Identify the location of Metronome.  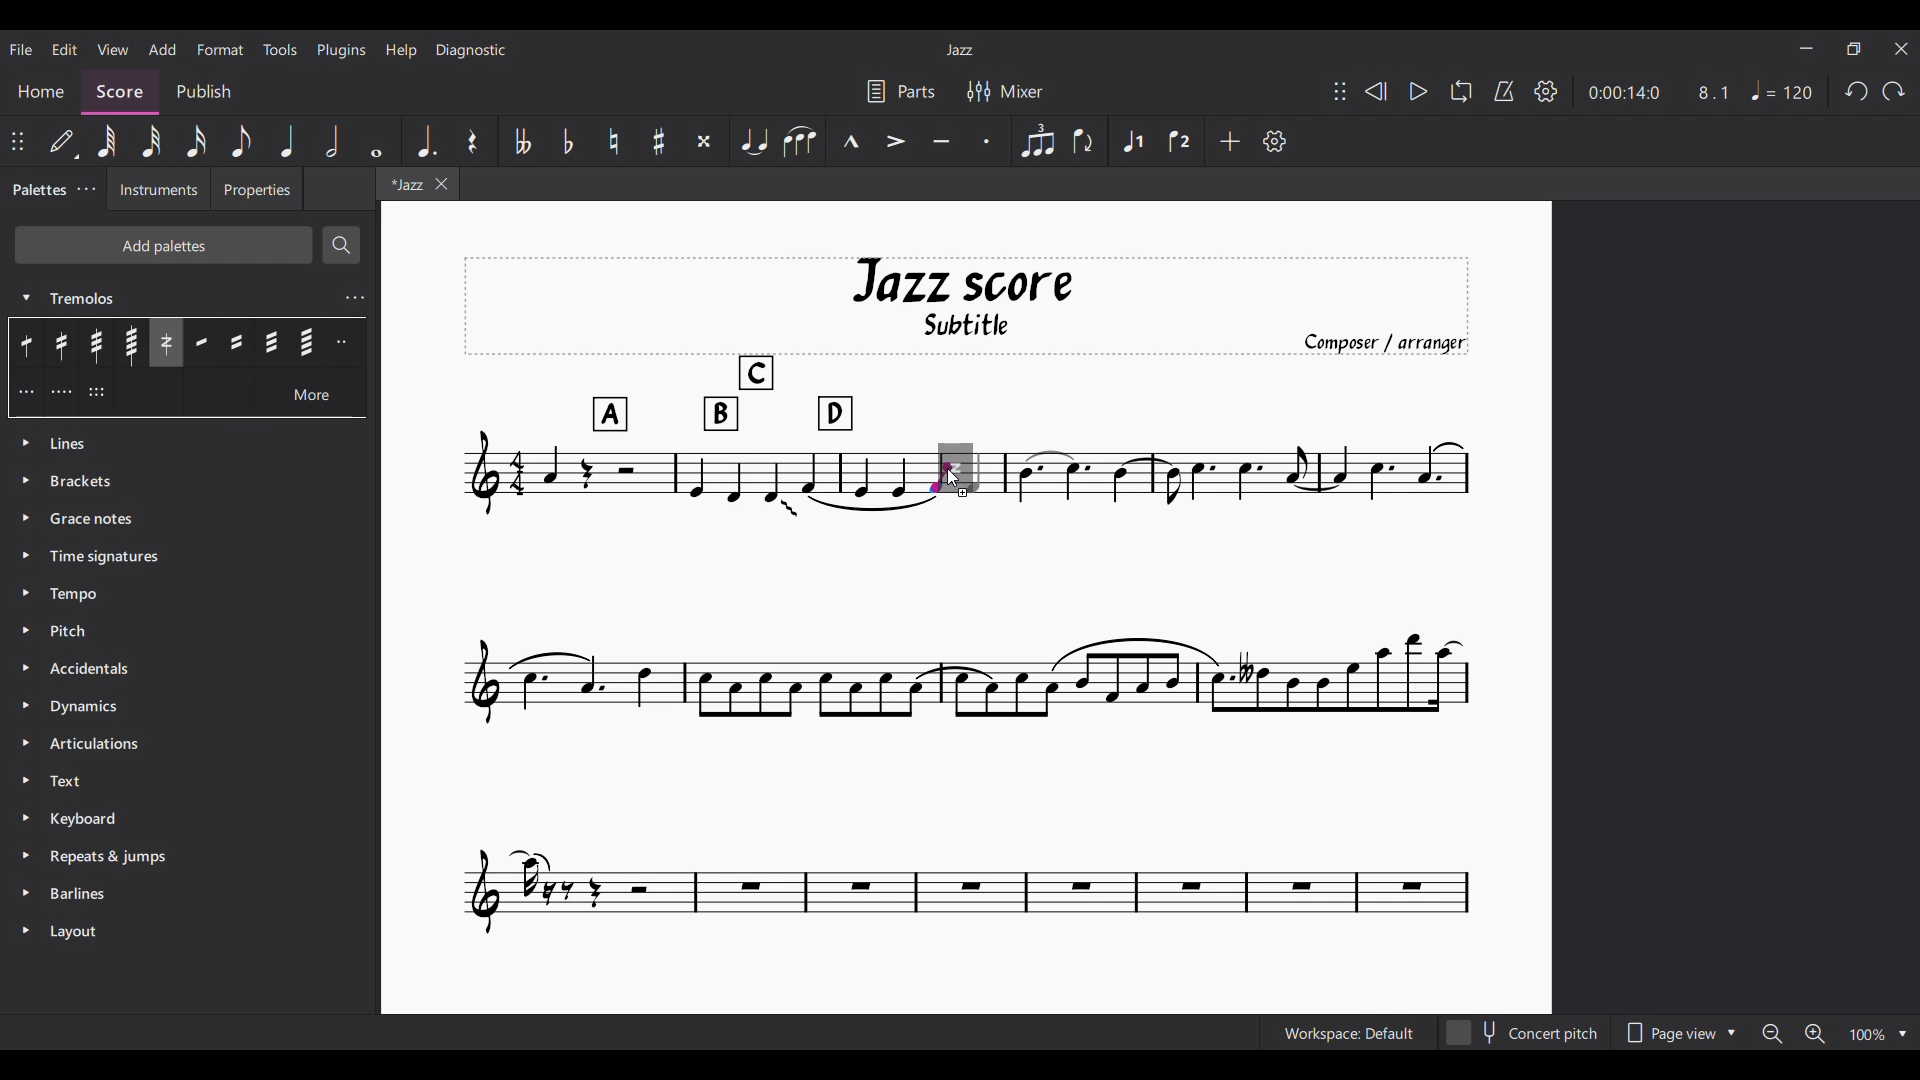
(1505, 91).